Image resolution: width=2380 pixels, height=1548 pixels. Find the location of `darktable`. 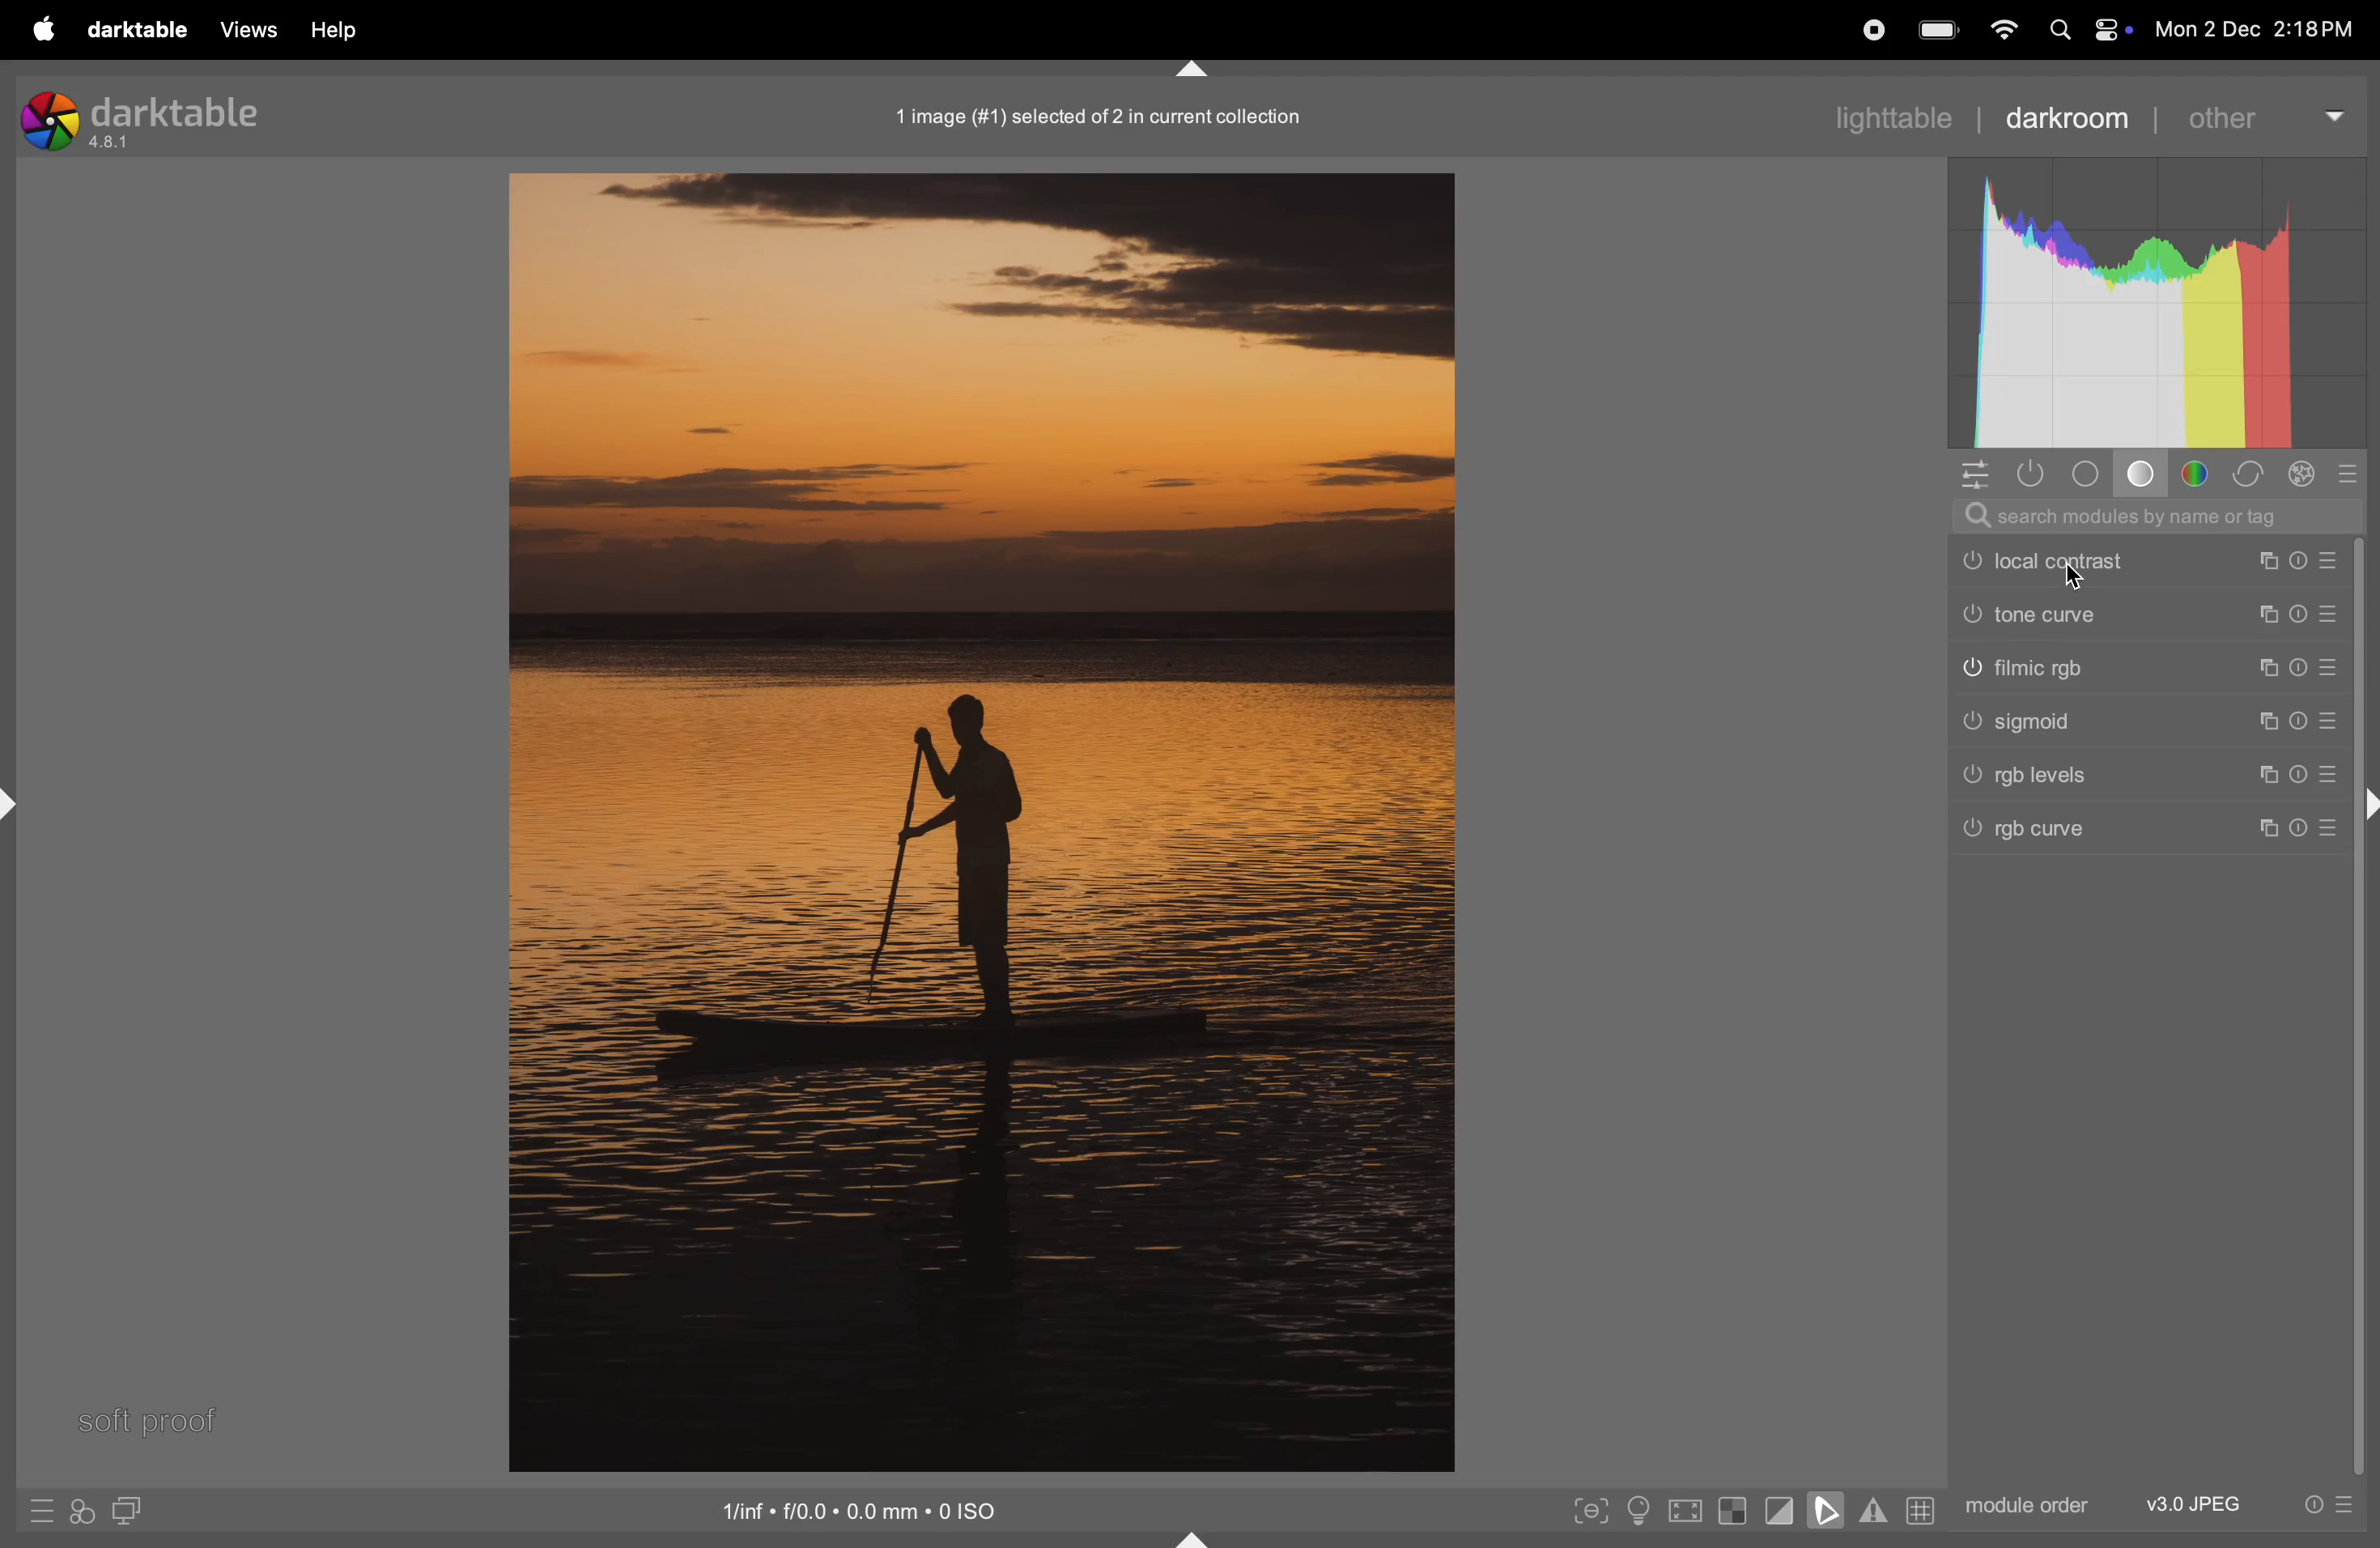

darktable is located at coordinates (137, 29).